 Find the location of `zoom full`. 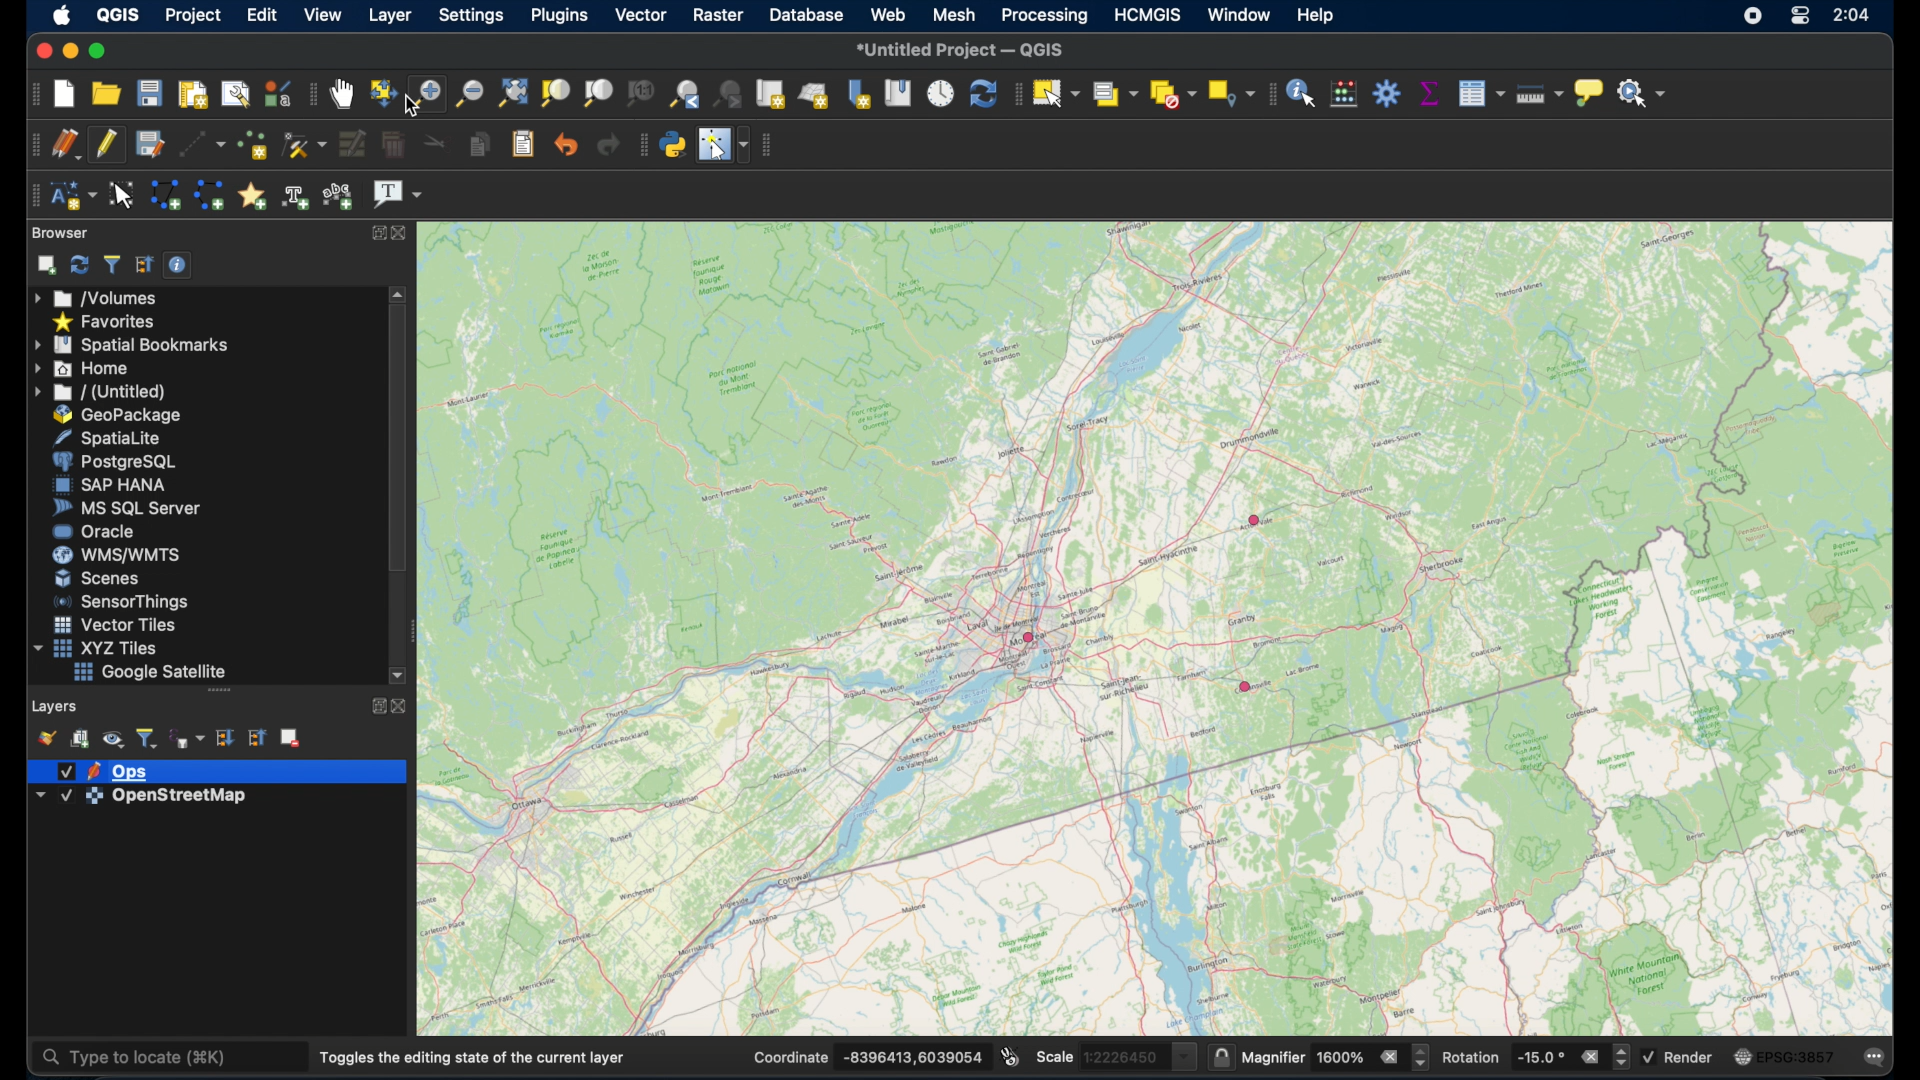

zoom full is located at coordinates (512, 95).